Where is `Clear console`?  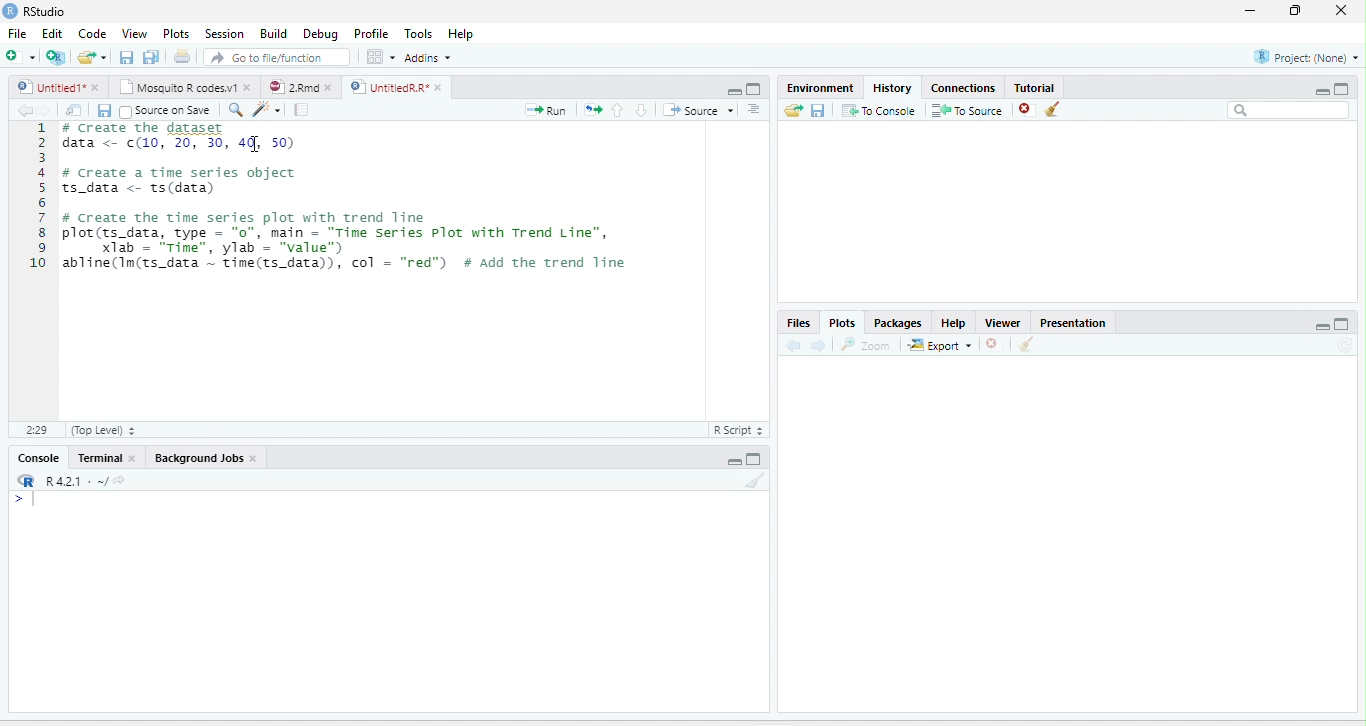
Clear console is located at coordinates (756, 480).